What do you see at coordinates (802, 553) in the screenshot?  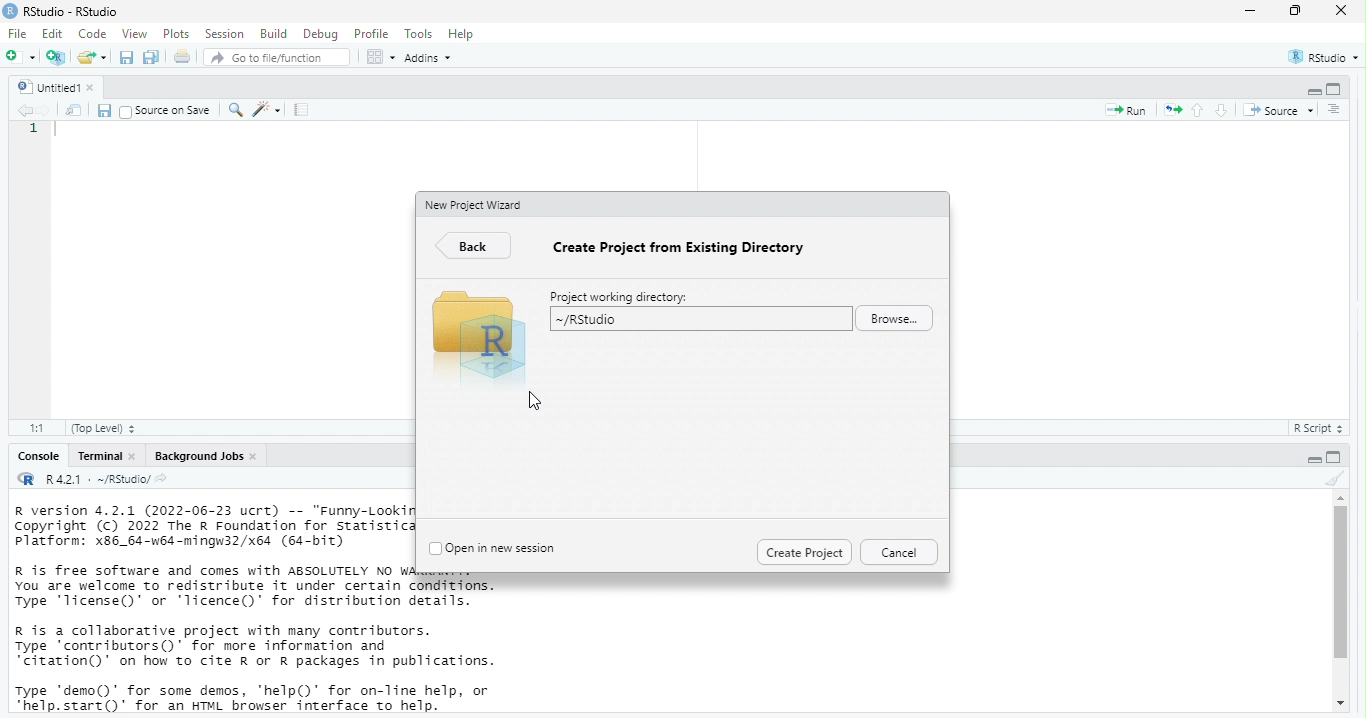 I see `create project` at bounding box center [802, 553].